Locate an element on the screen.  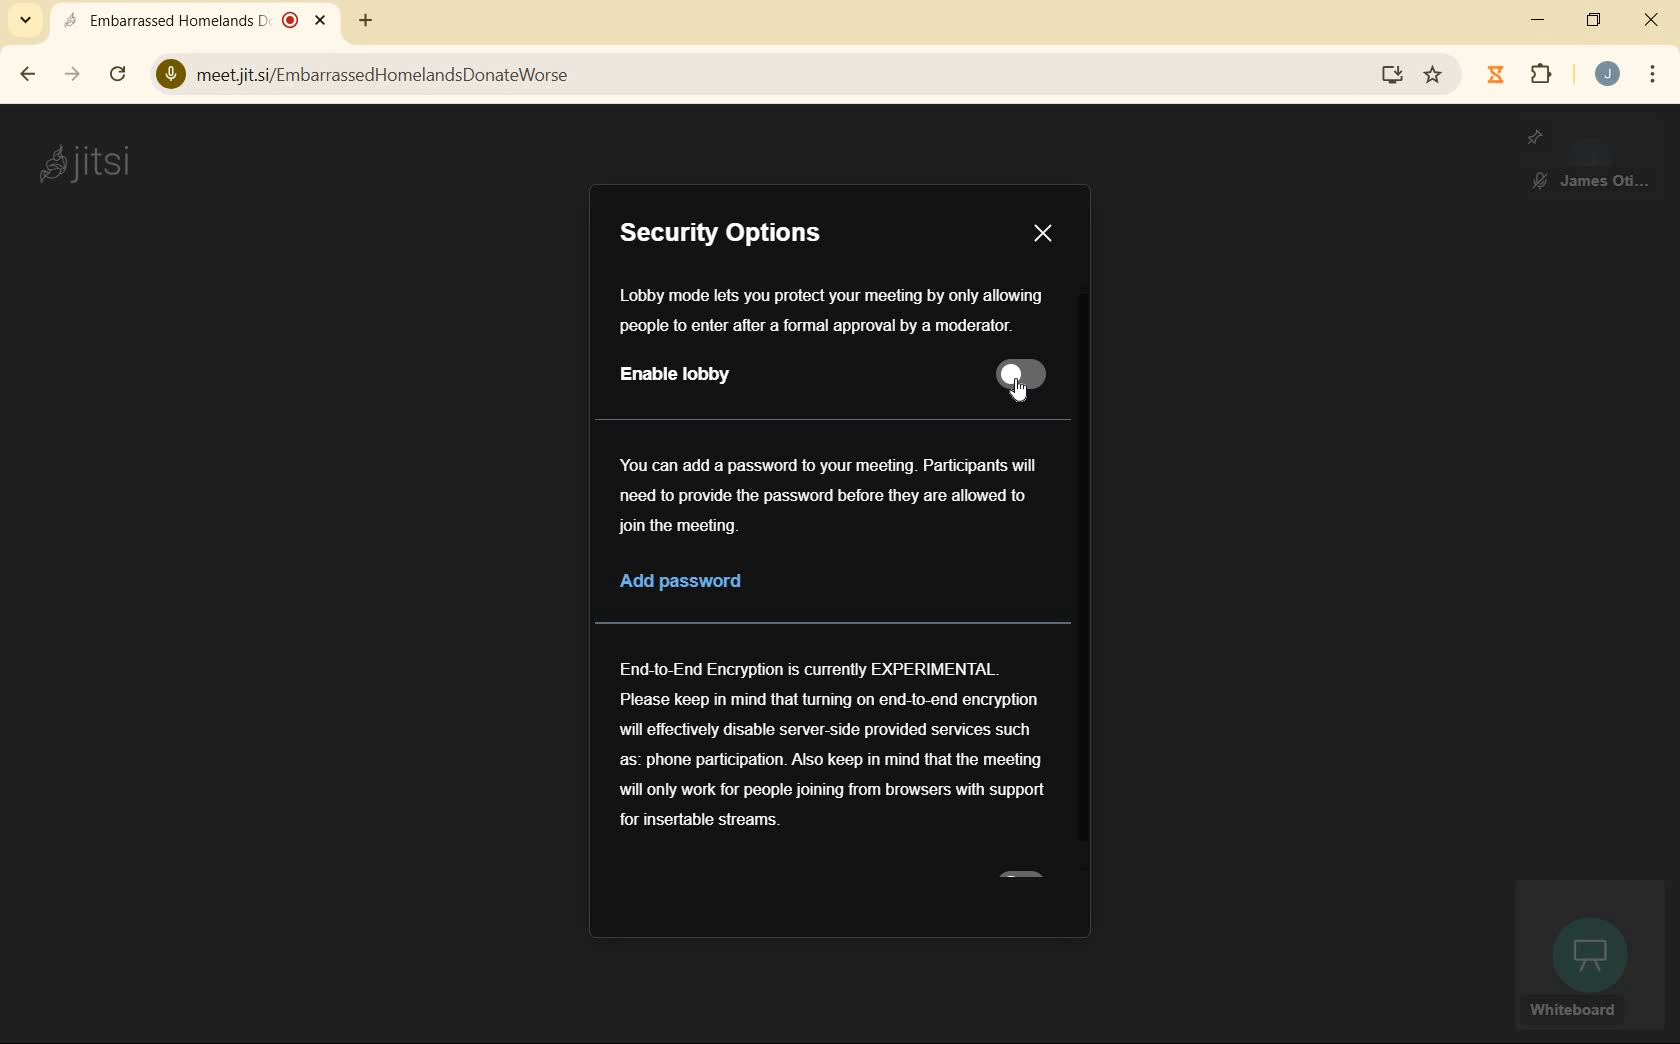
search tabs is located at coordinates (24, 20).